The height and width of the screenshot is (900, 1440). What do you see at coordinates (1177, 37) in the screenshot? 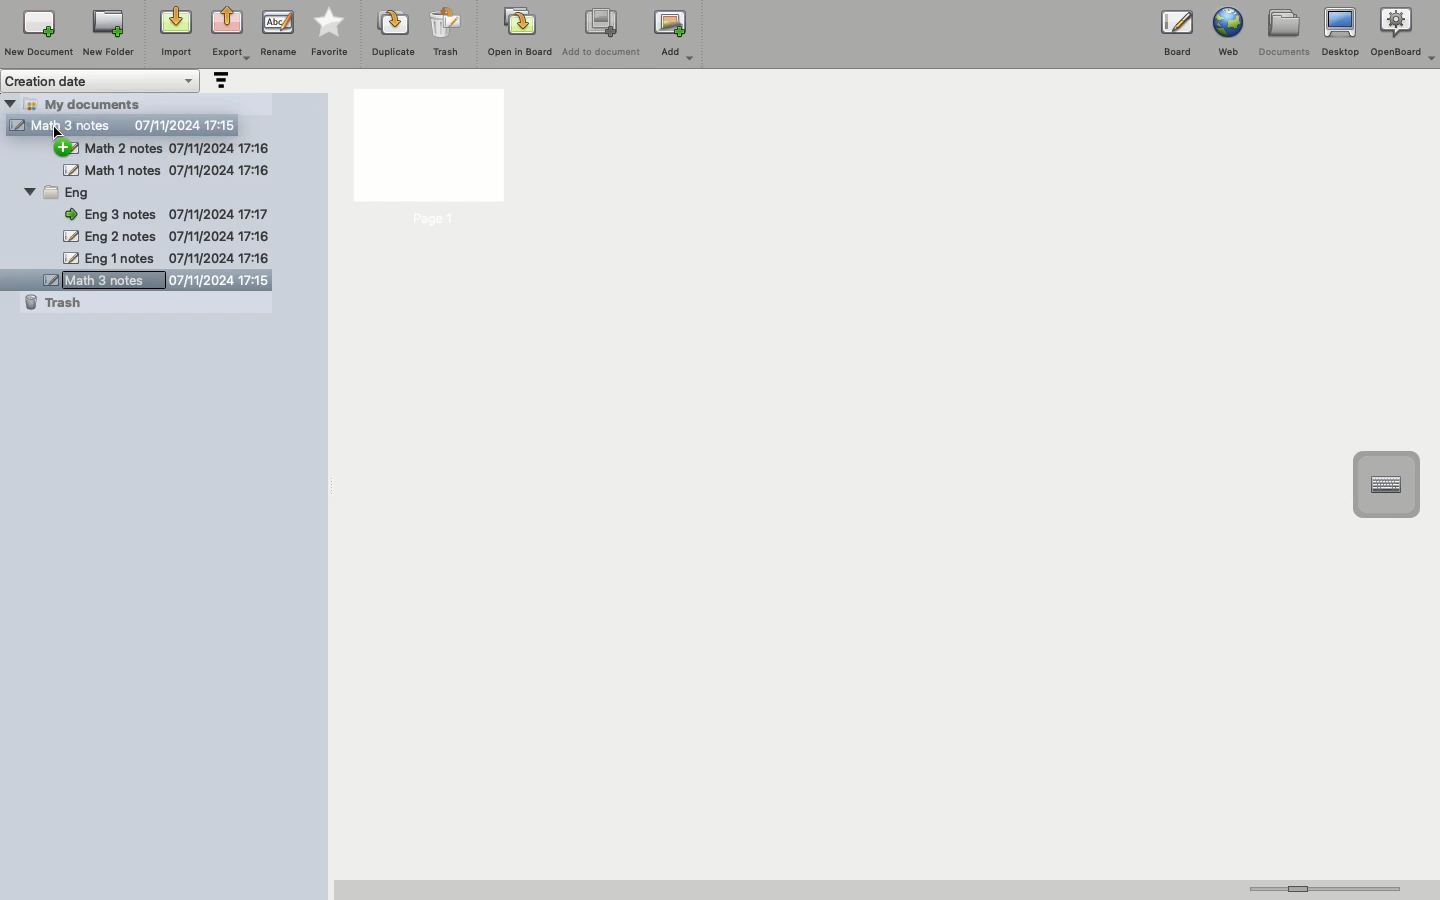
I see `Board` at bounding box center [1177, 37].